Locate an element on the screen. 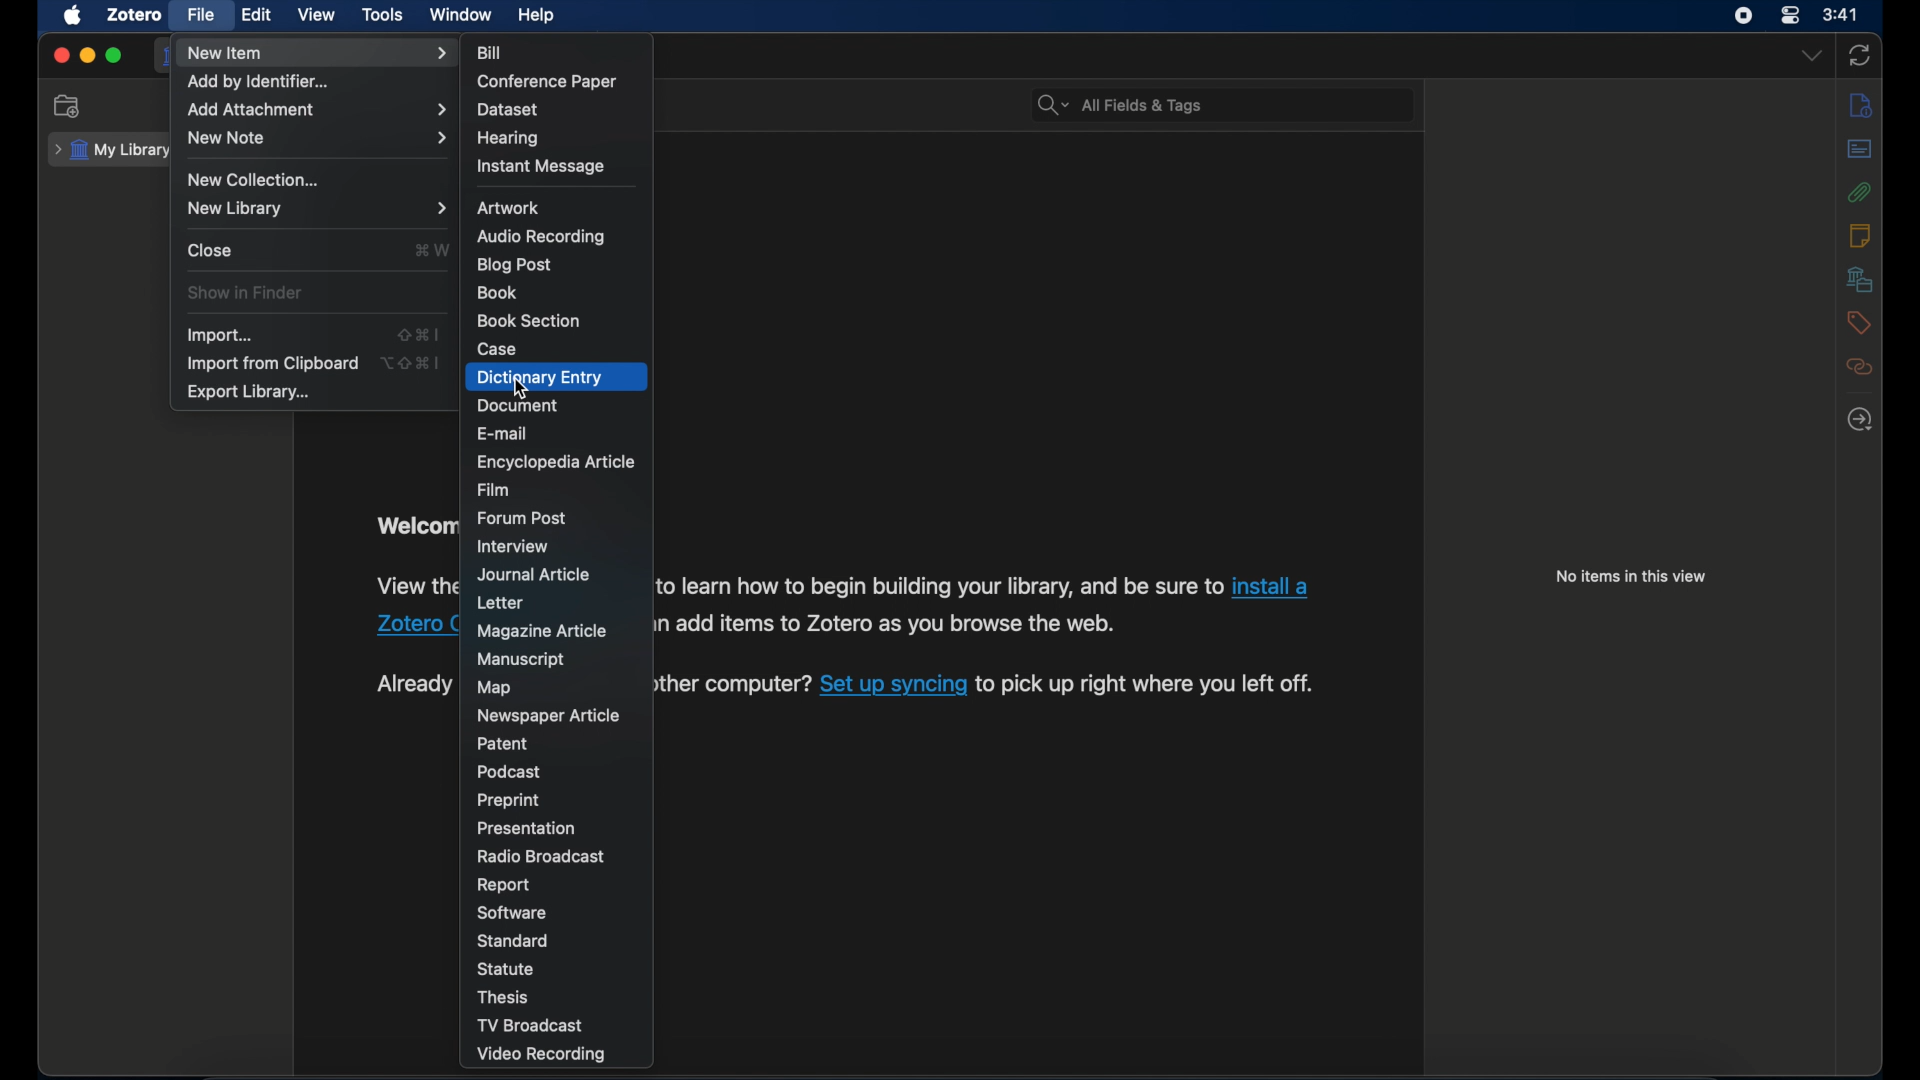  manuscript is located at coordinates (521, 660).